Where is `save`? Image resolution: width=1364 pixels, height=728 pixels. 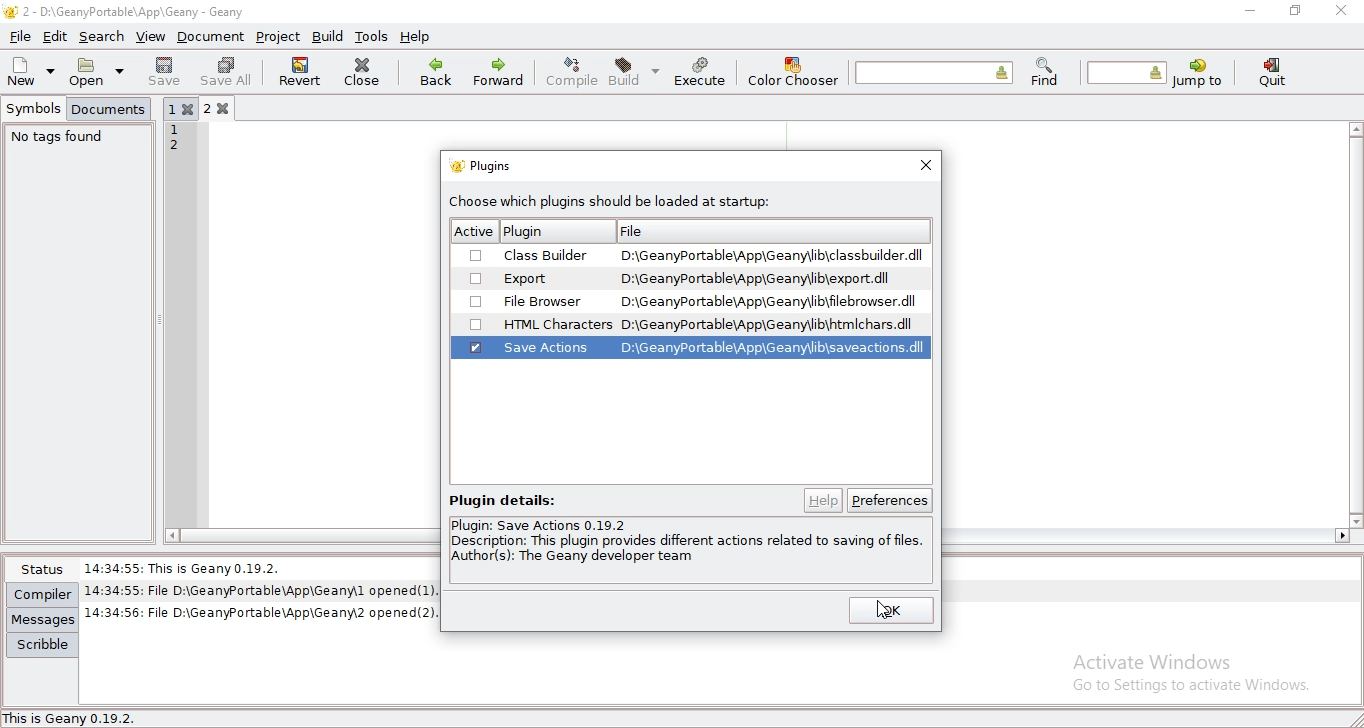
save is located at coordinates (166, 71).